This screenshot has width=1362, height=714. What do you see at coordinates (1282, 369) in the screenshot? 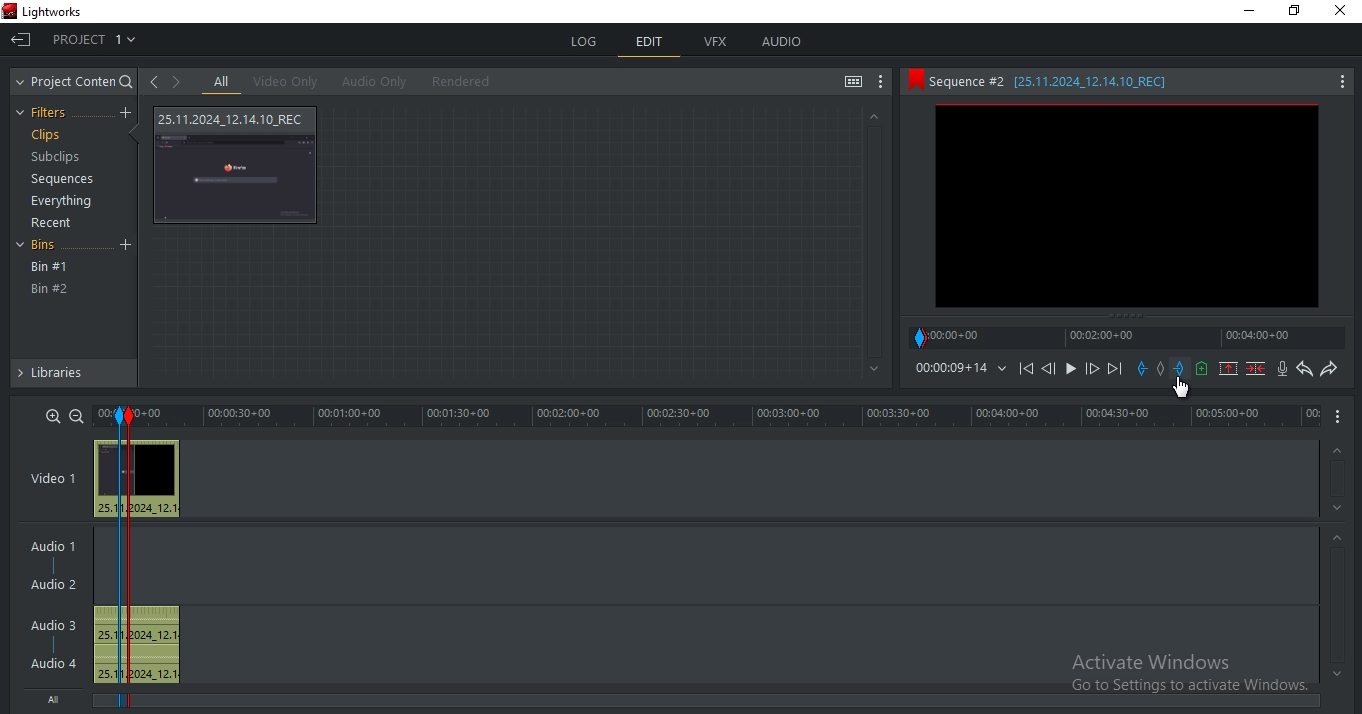
I see `record audio` at bounding box center [1282, 369].